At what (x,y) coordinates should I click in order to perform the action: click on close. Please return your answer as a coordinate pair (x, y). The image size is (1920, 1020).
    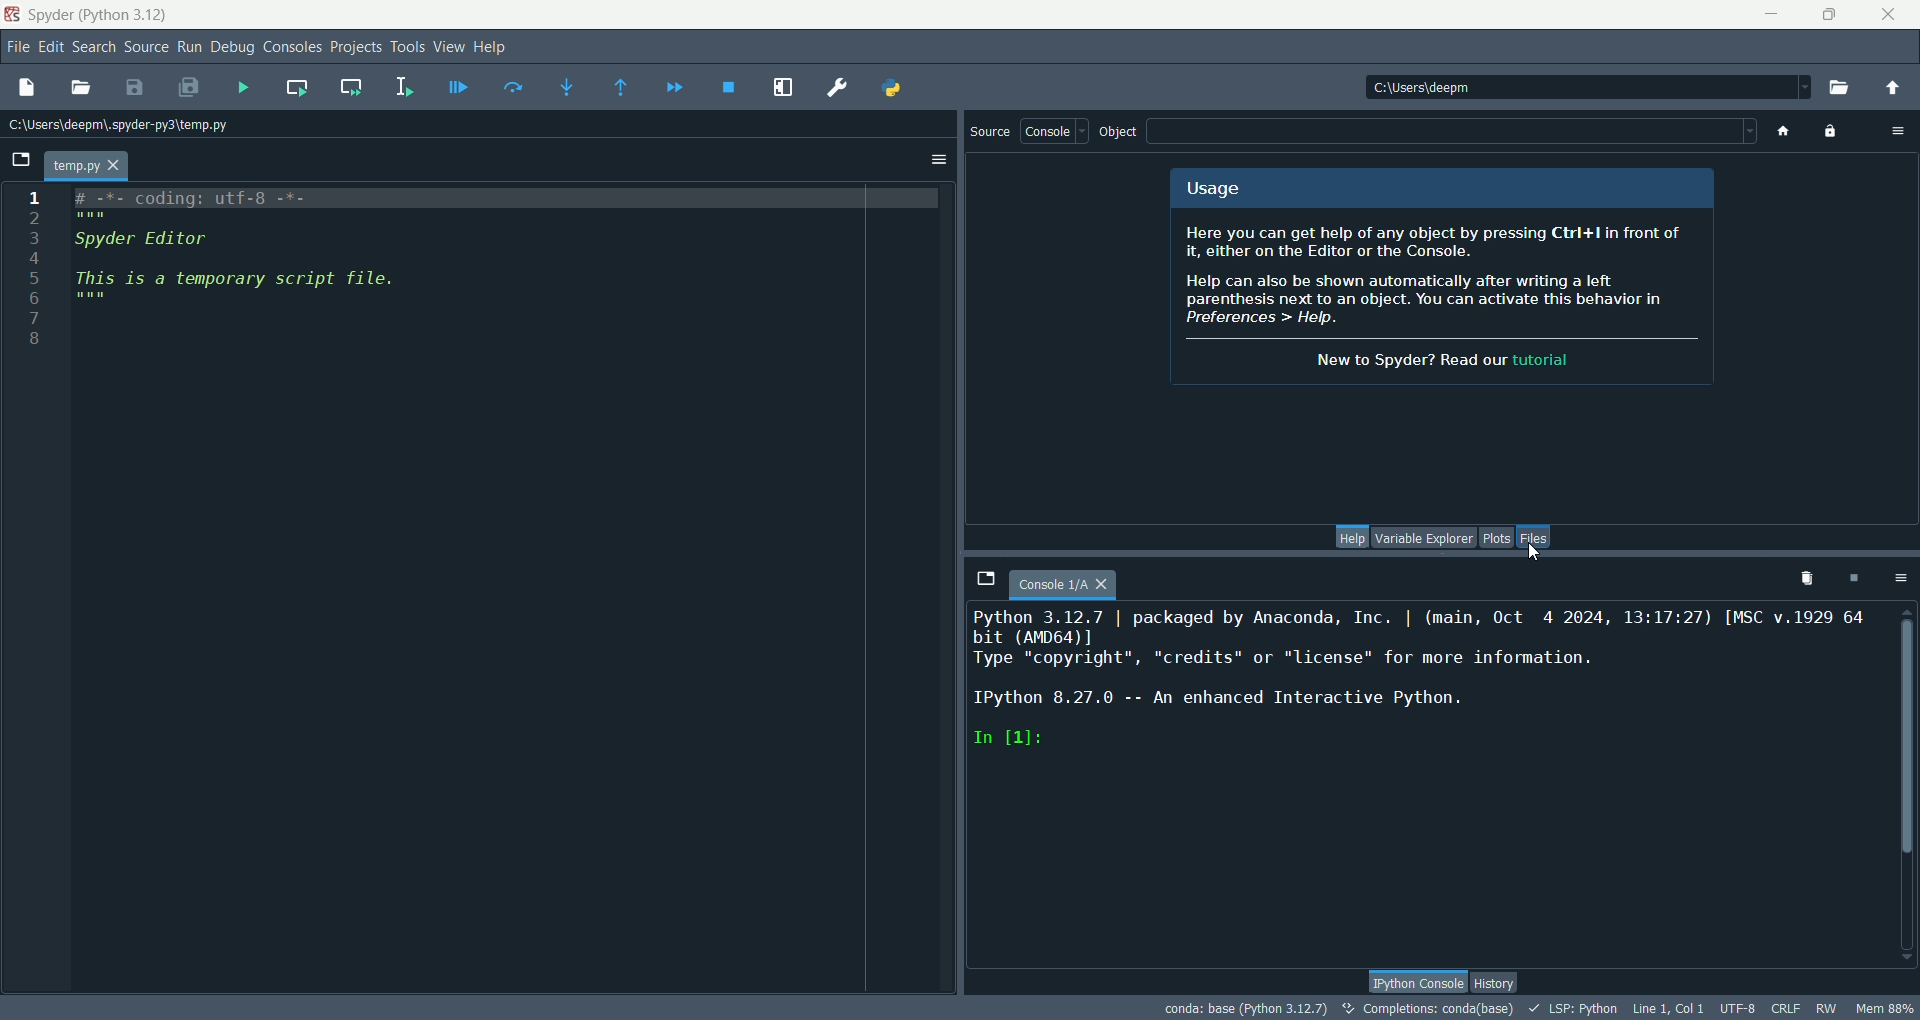
    Looking at the image, I should click on (1887, 18).